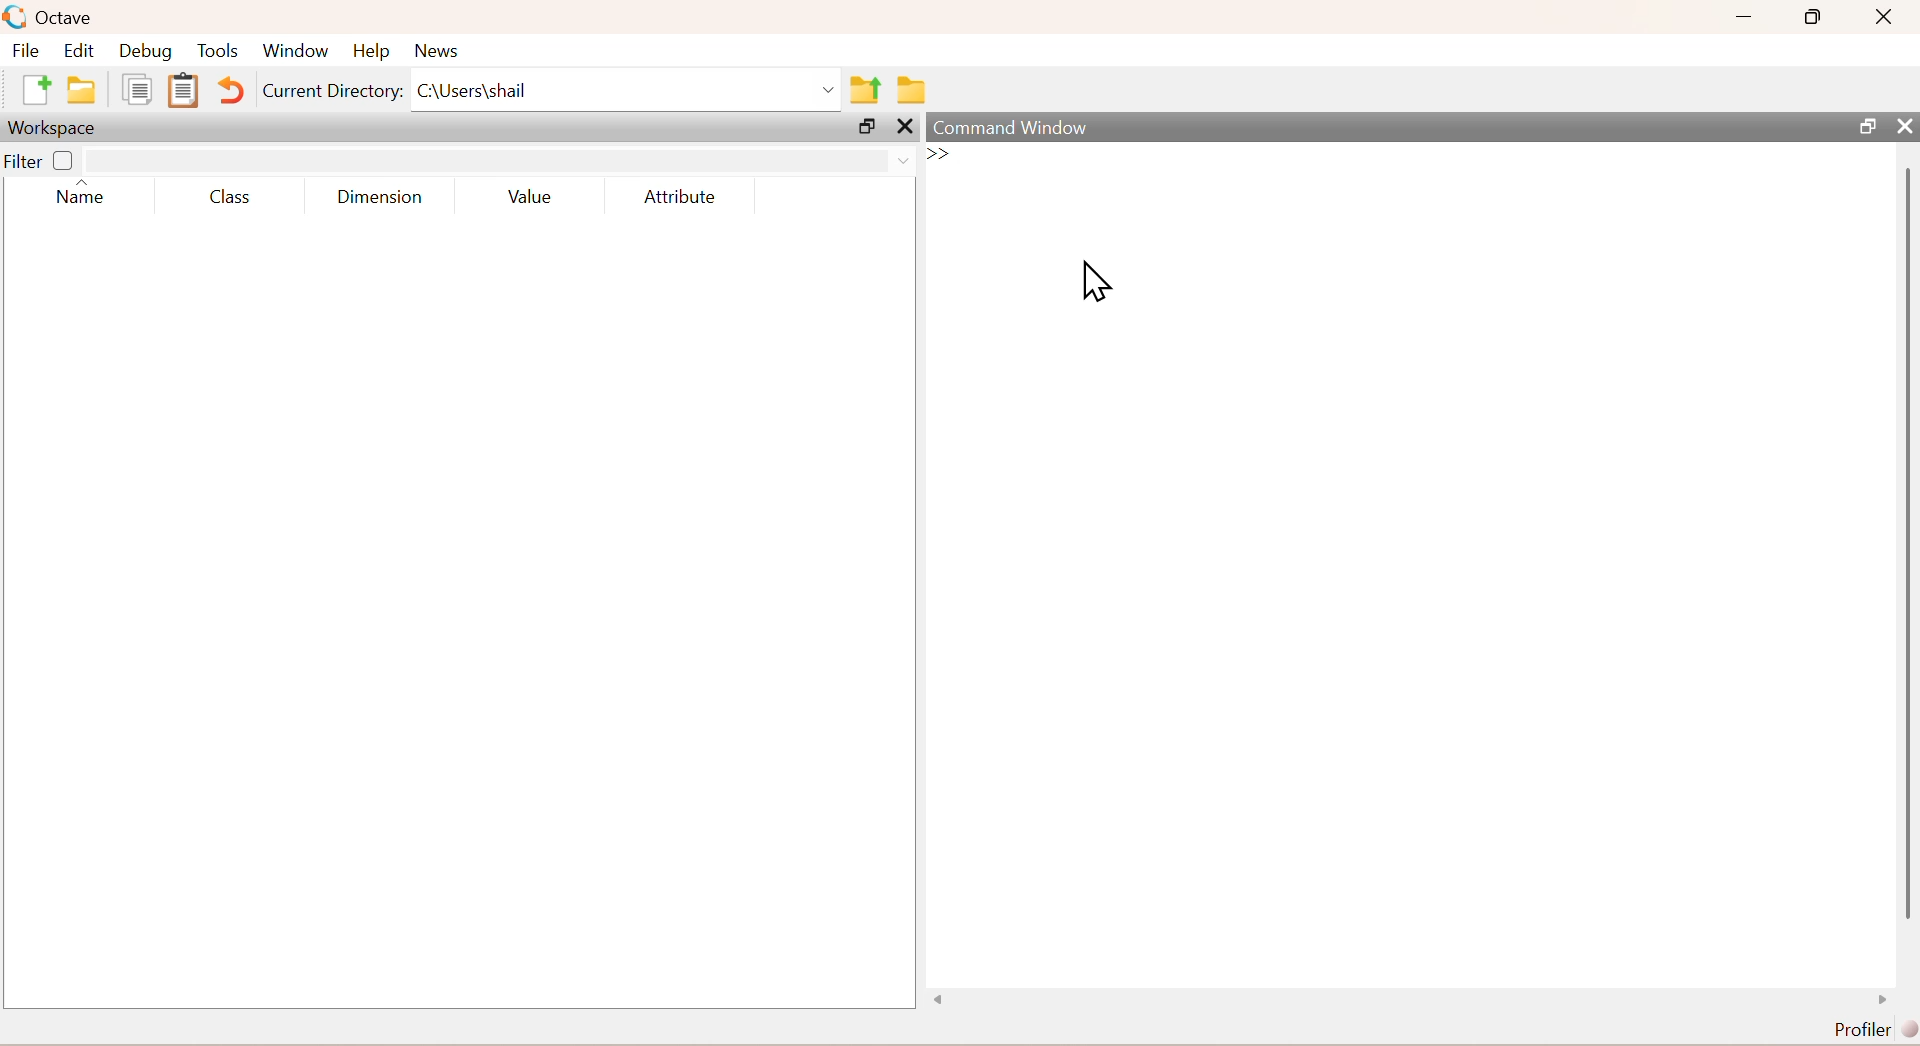 The width and height of the screenshot is (1920, 1046). What do you see at coordinates (372, 52) in the screenshot?
I see `help` at bounding box center [372, 52].